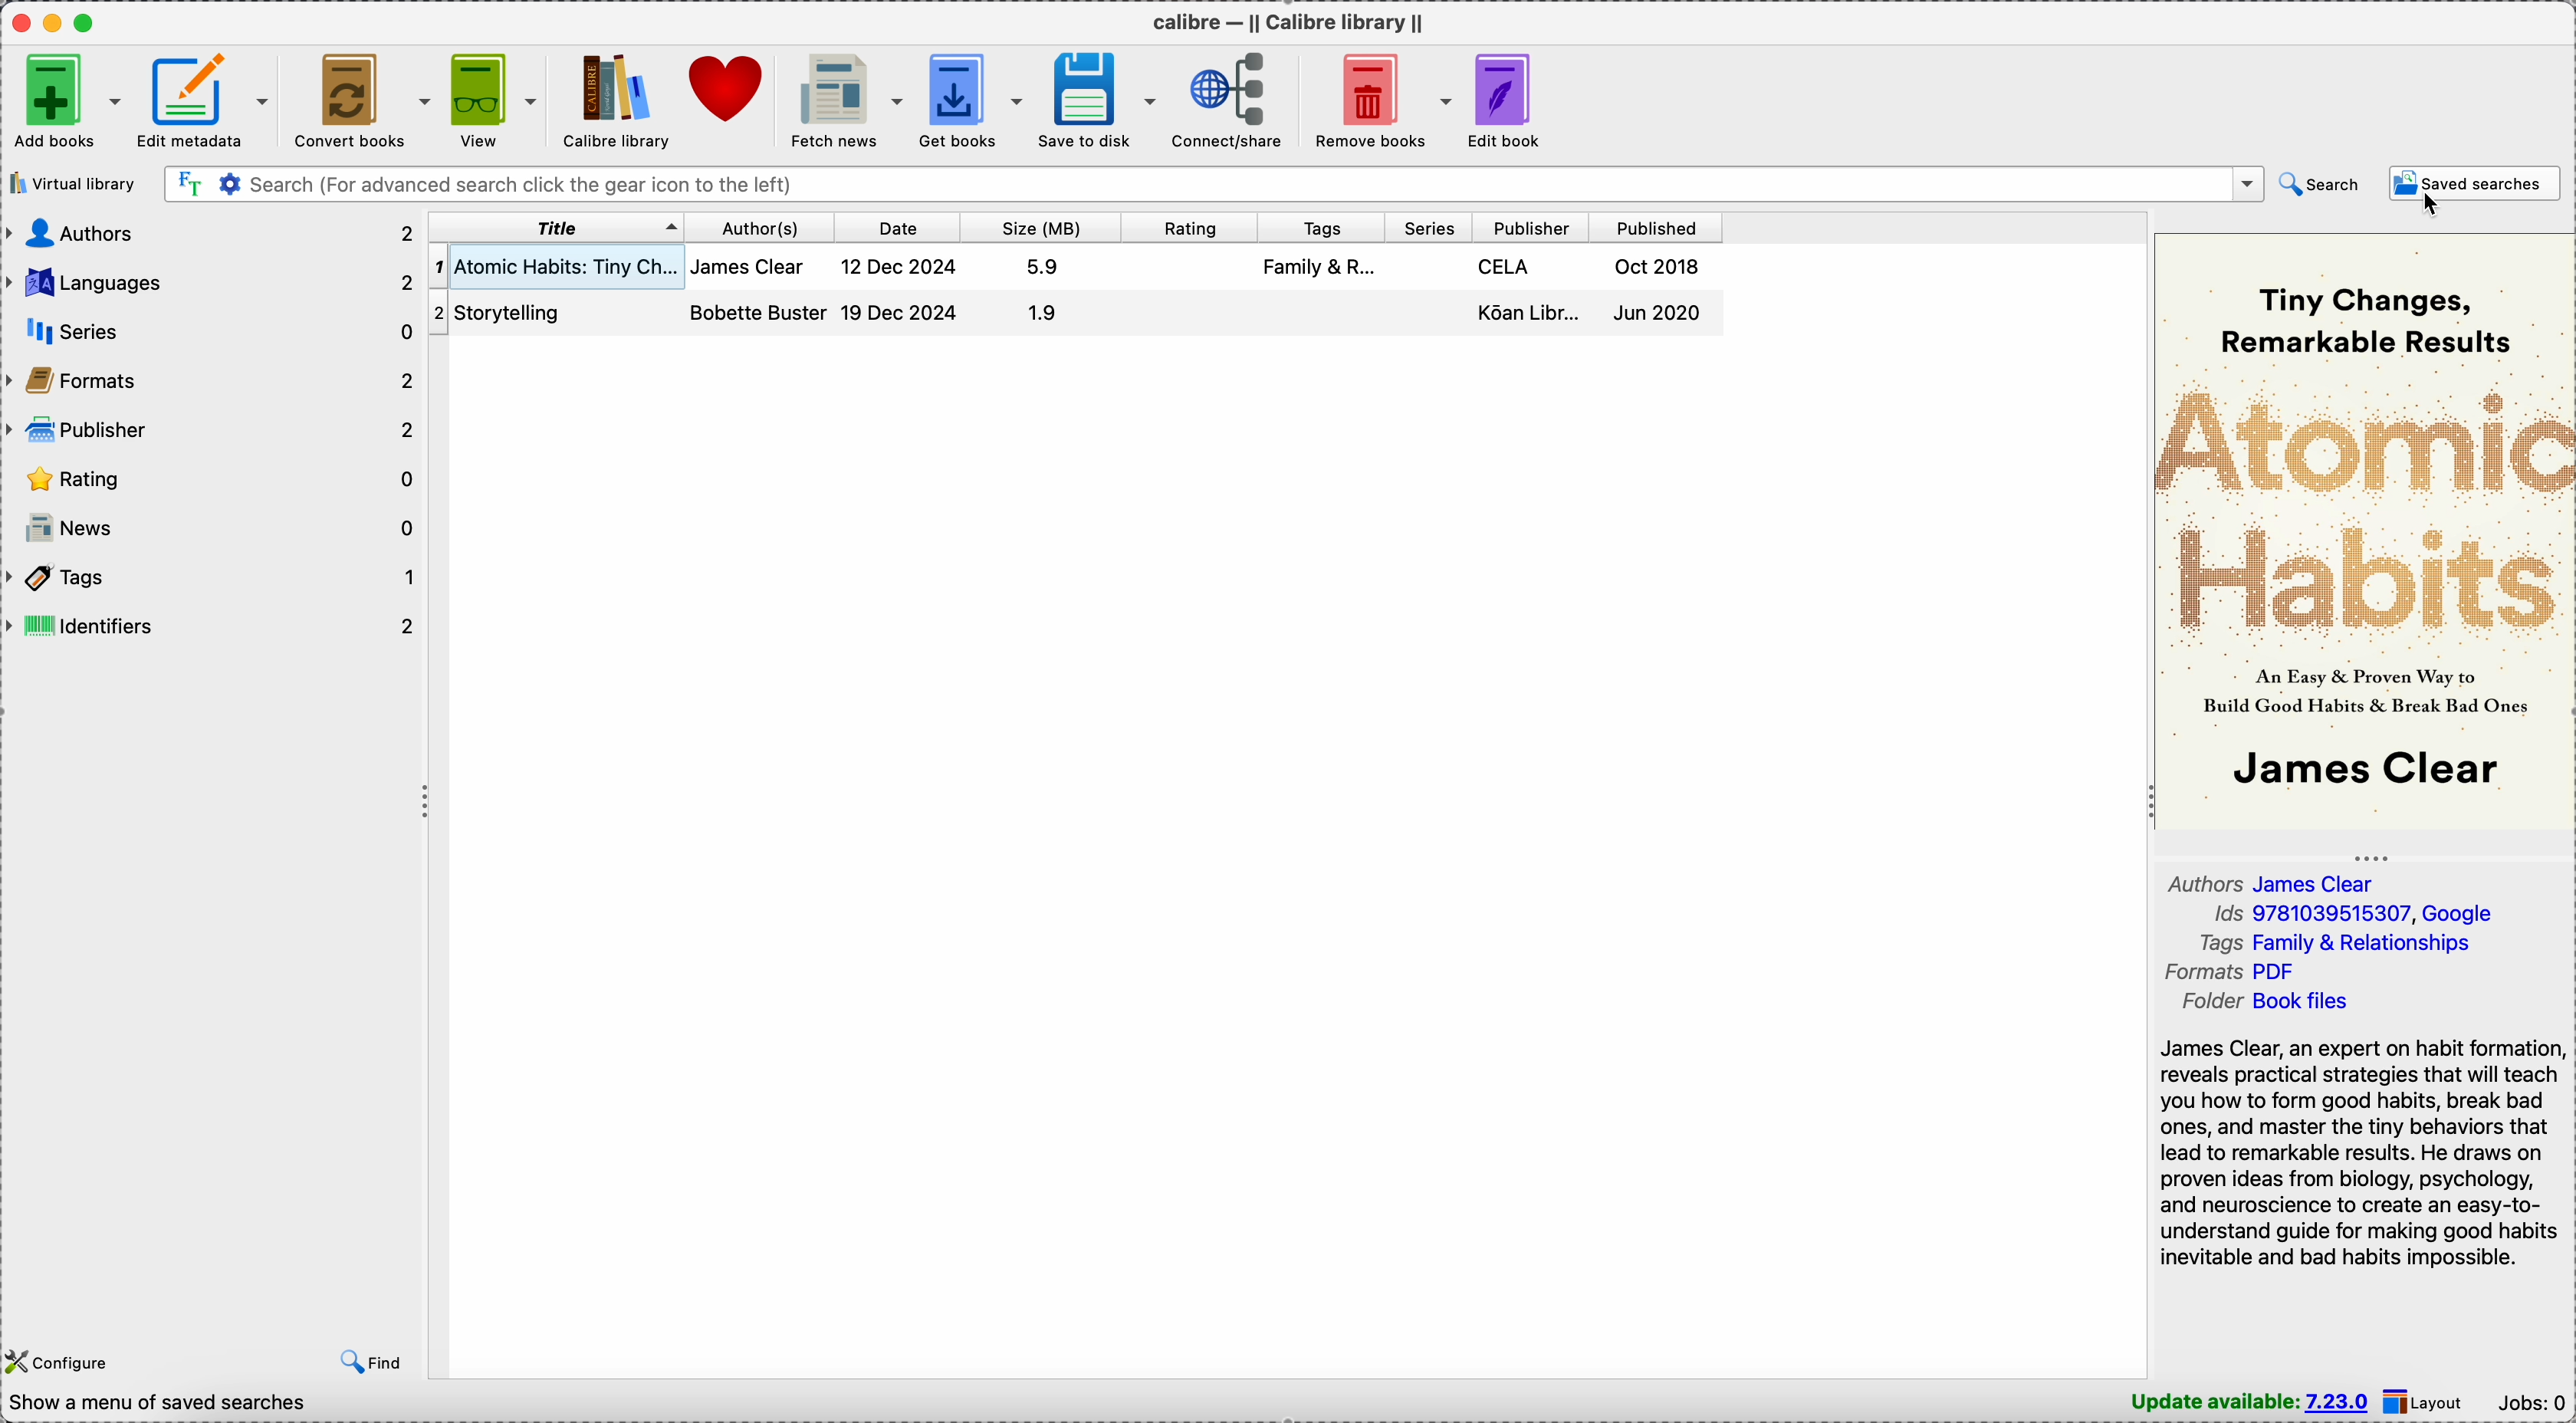 This screenshot has width=2576, height=1423. Describe the element at coordinates (1228, 99) in the screenshot. I see `connect/share` at that location.